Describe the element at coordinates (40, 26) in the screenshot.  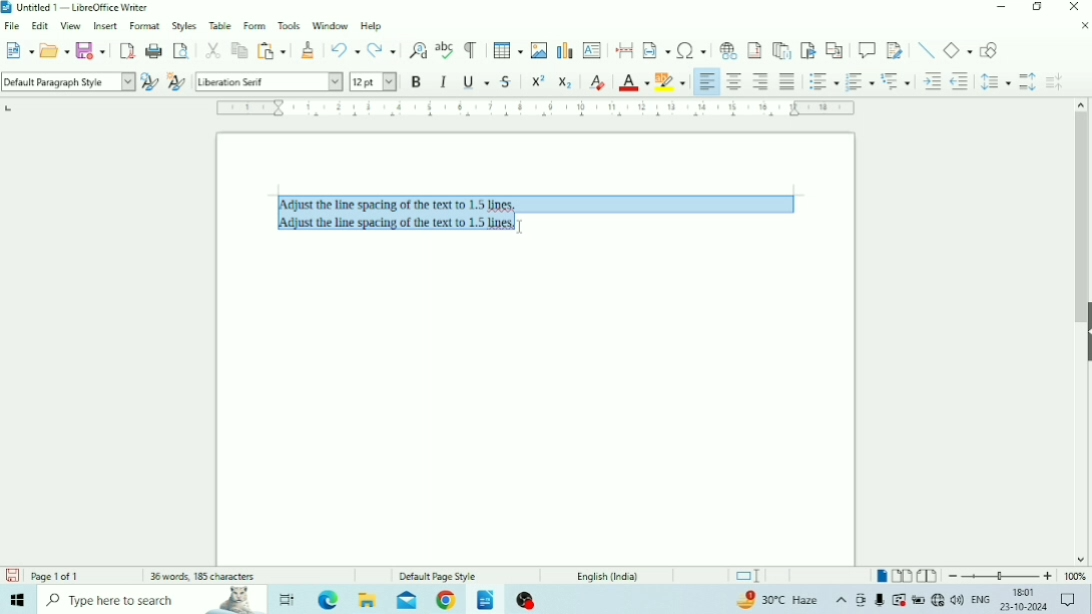
I see `Edit` at that location.